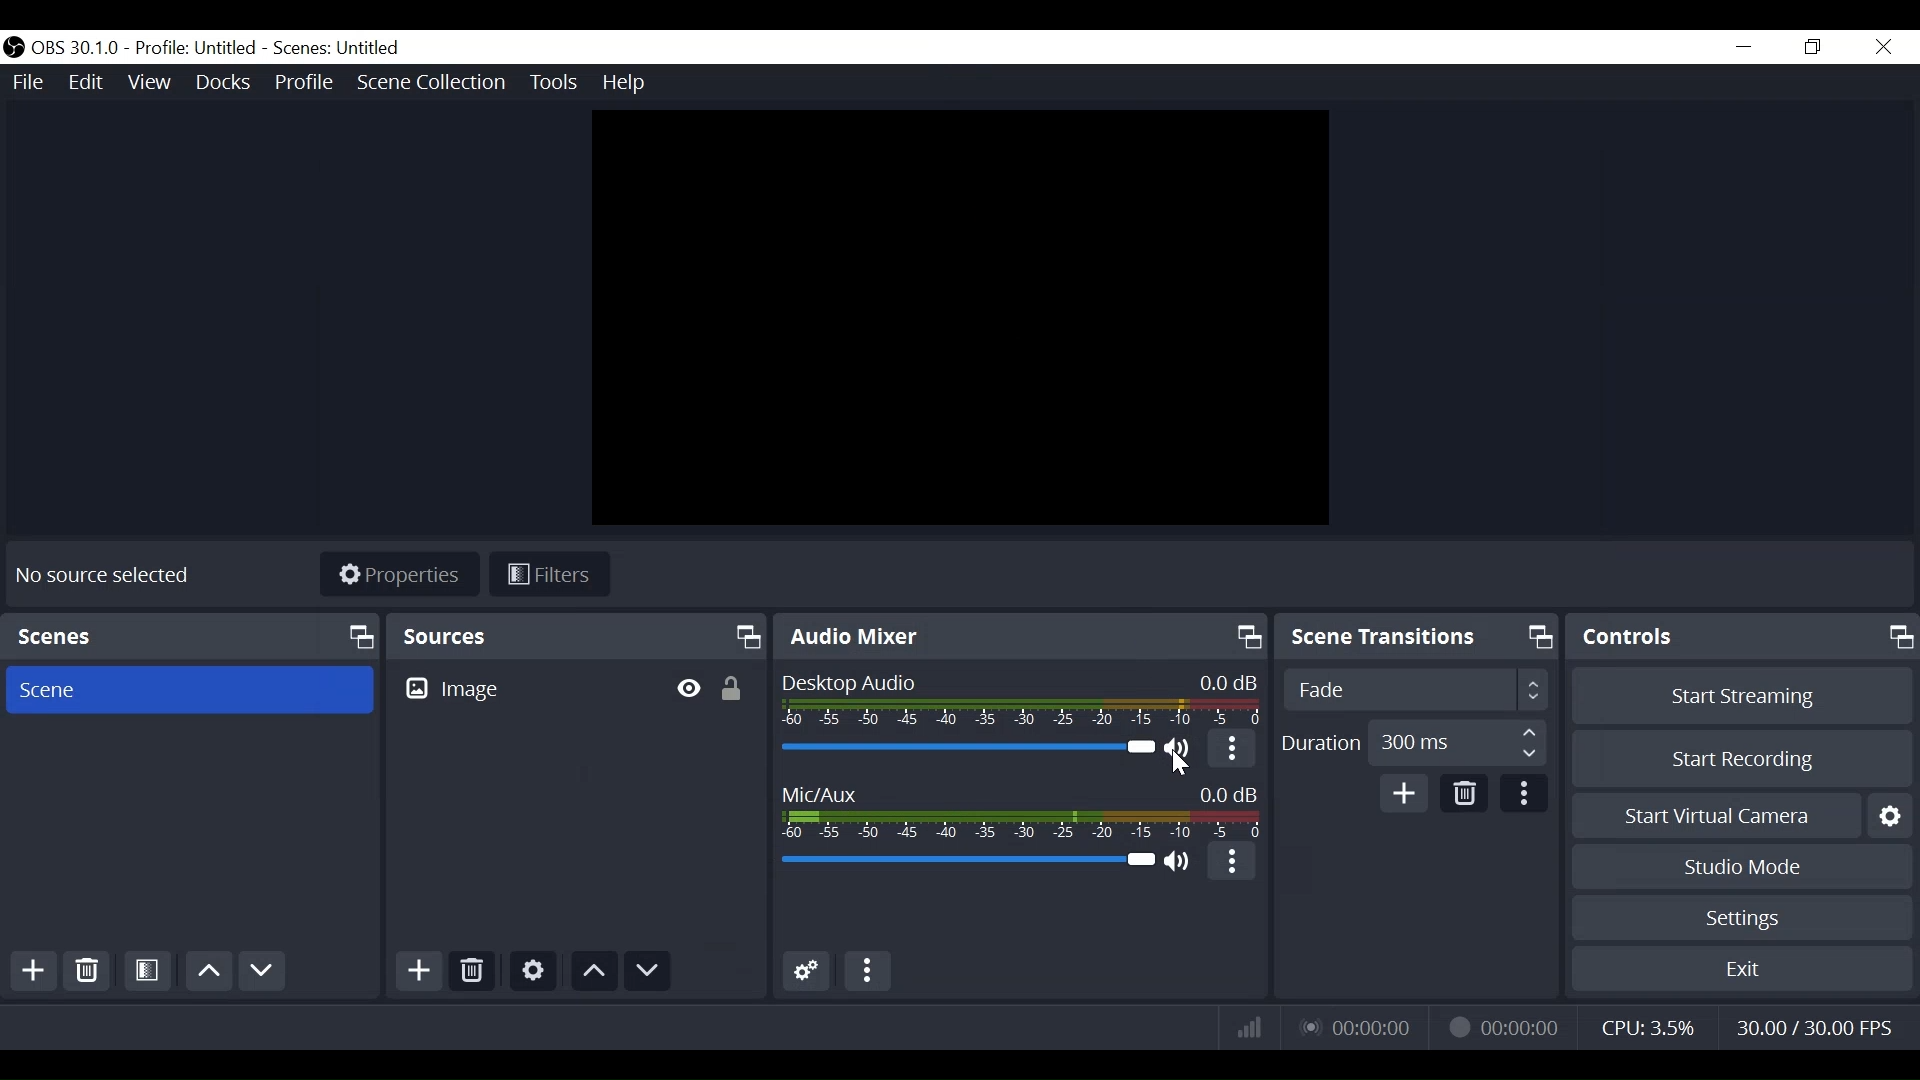 This screenshot has width=1920, height=1080. What do you see at coordinates (687, 687) in the screenshot?
I see `Hide/Display Source` at bounding box center [687, 687].